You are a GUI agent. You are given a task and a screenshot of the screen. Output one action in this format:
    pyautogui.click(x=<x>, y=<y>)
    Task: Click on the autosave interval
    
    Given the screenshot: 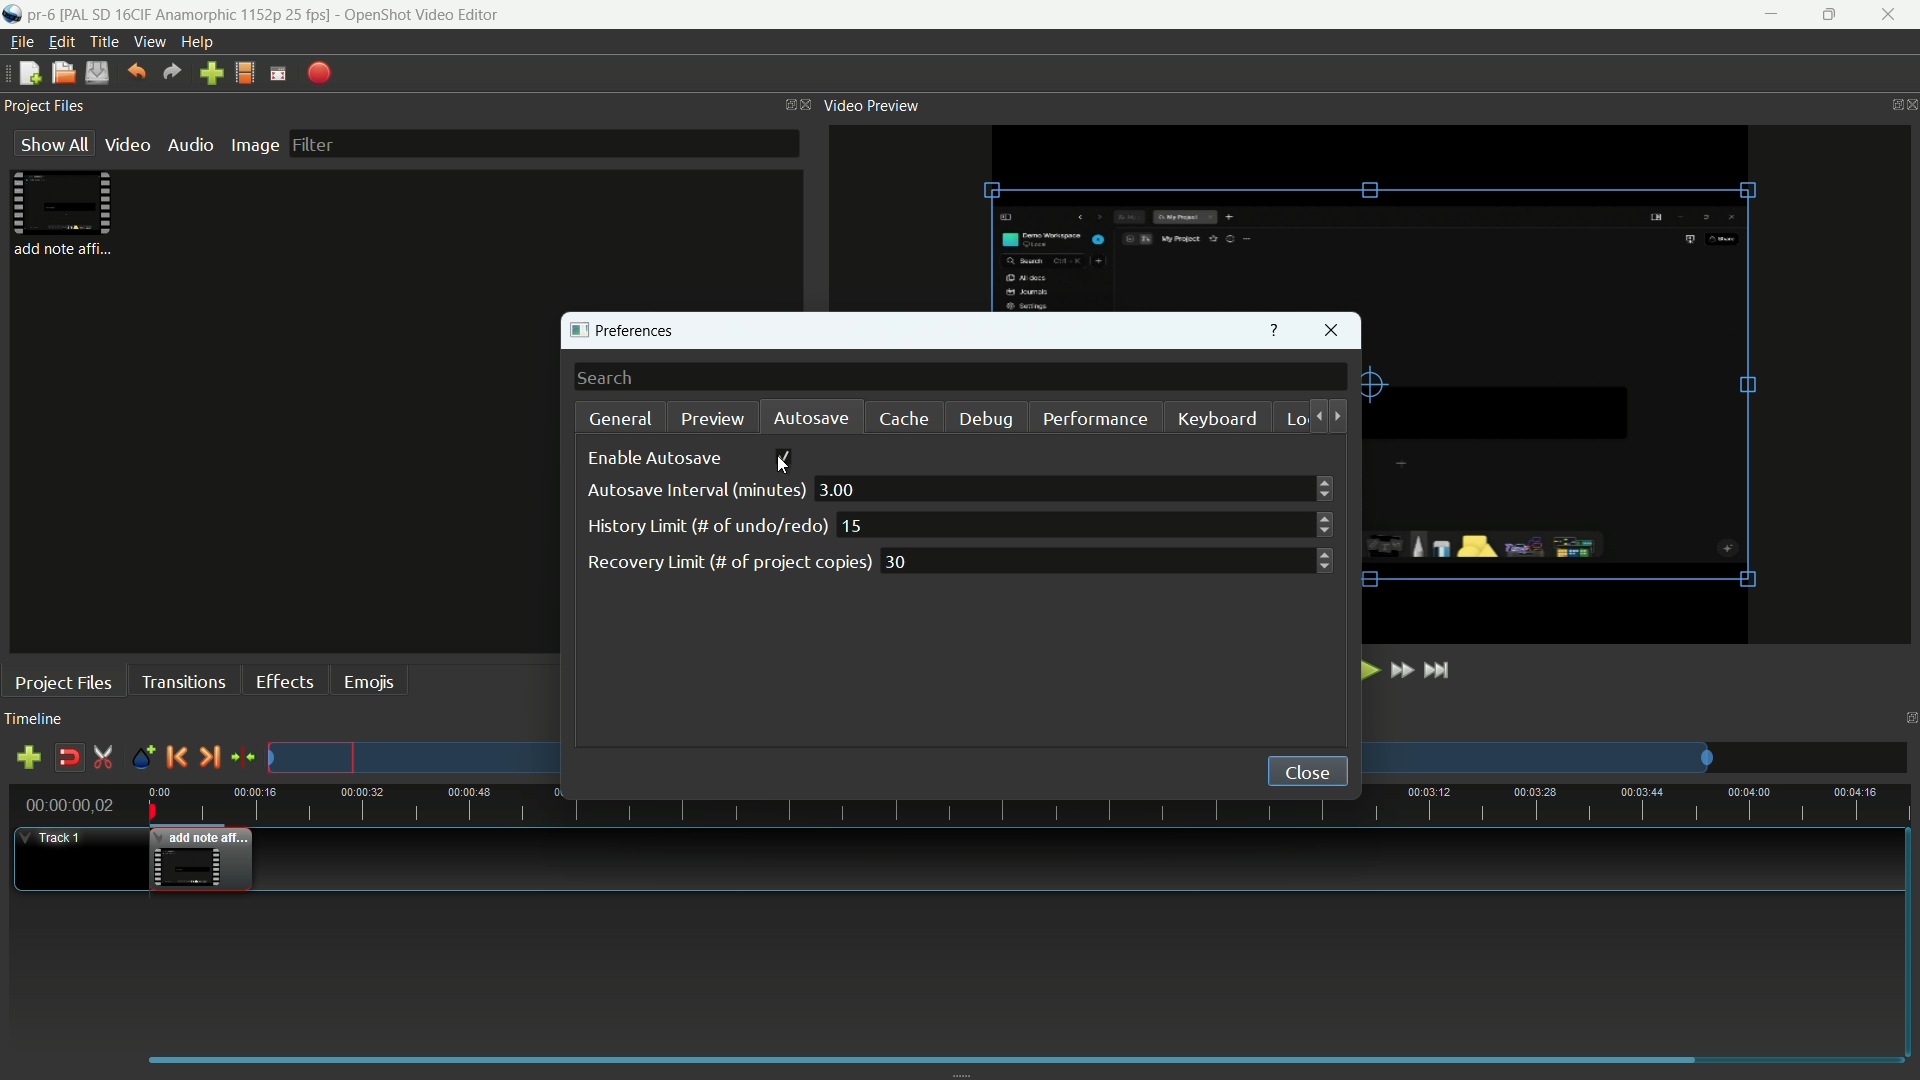 What is the action you would take?
    pyautogui.click(x=693, y=491)
    